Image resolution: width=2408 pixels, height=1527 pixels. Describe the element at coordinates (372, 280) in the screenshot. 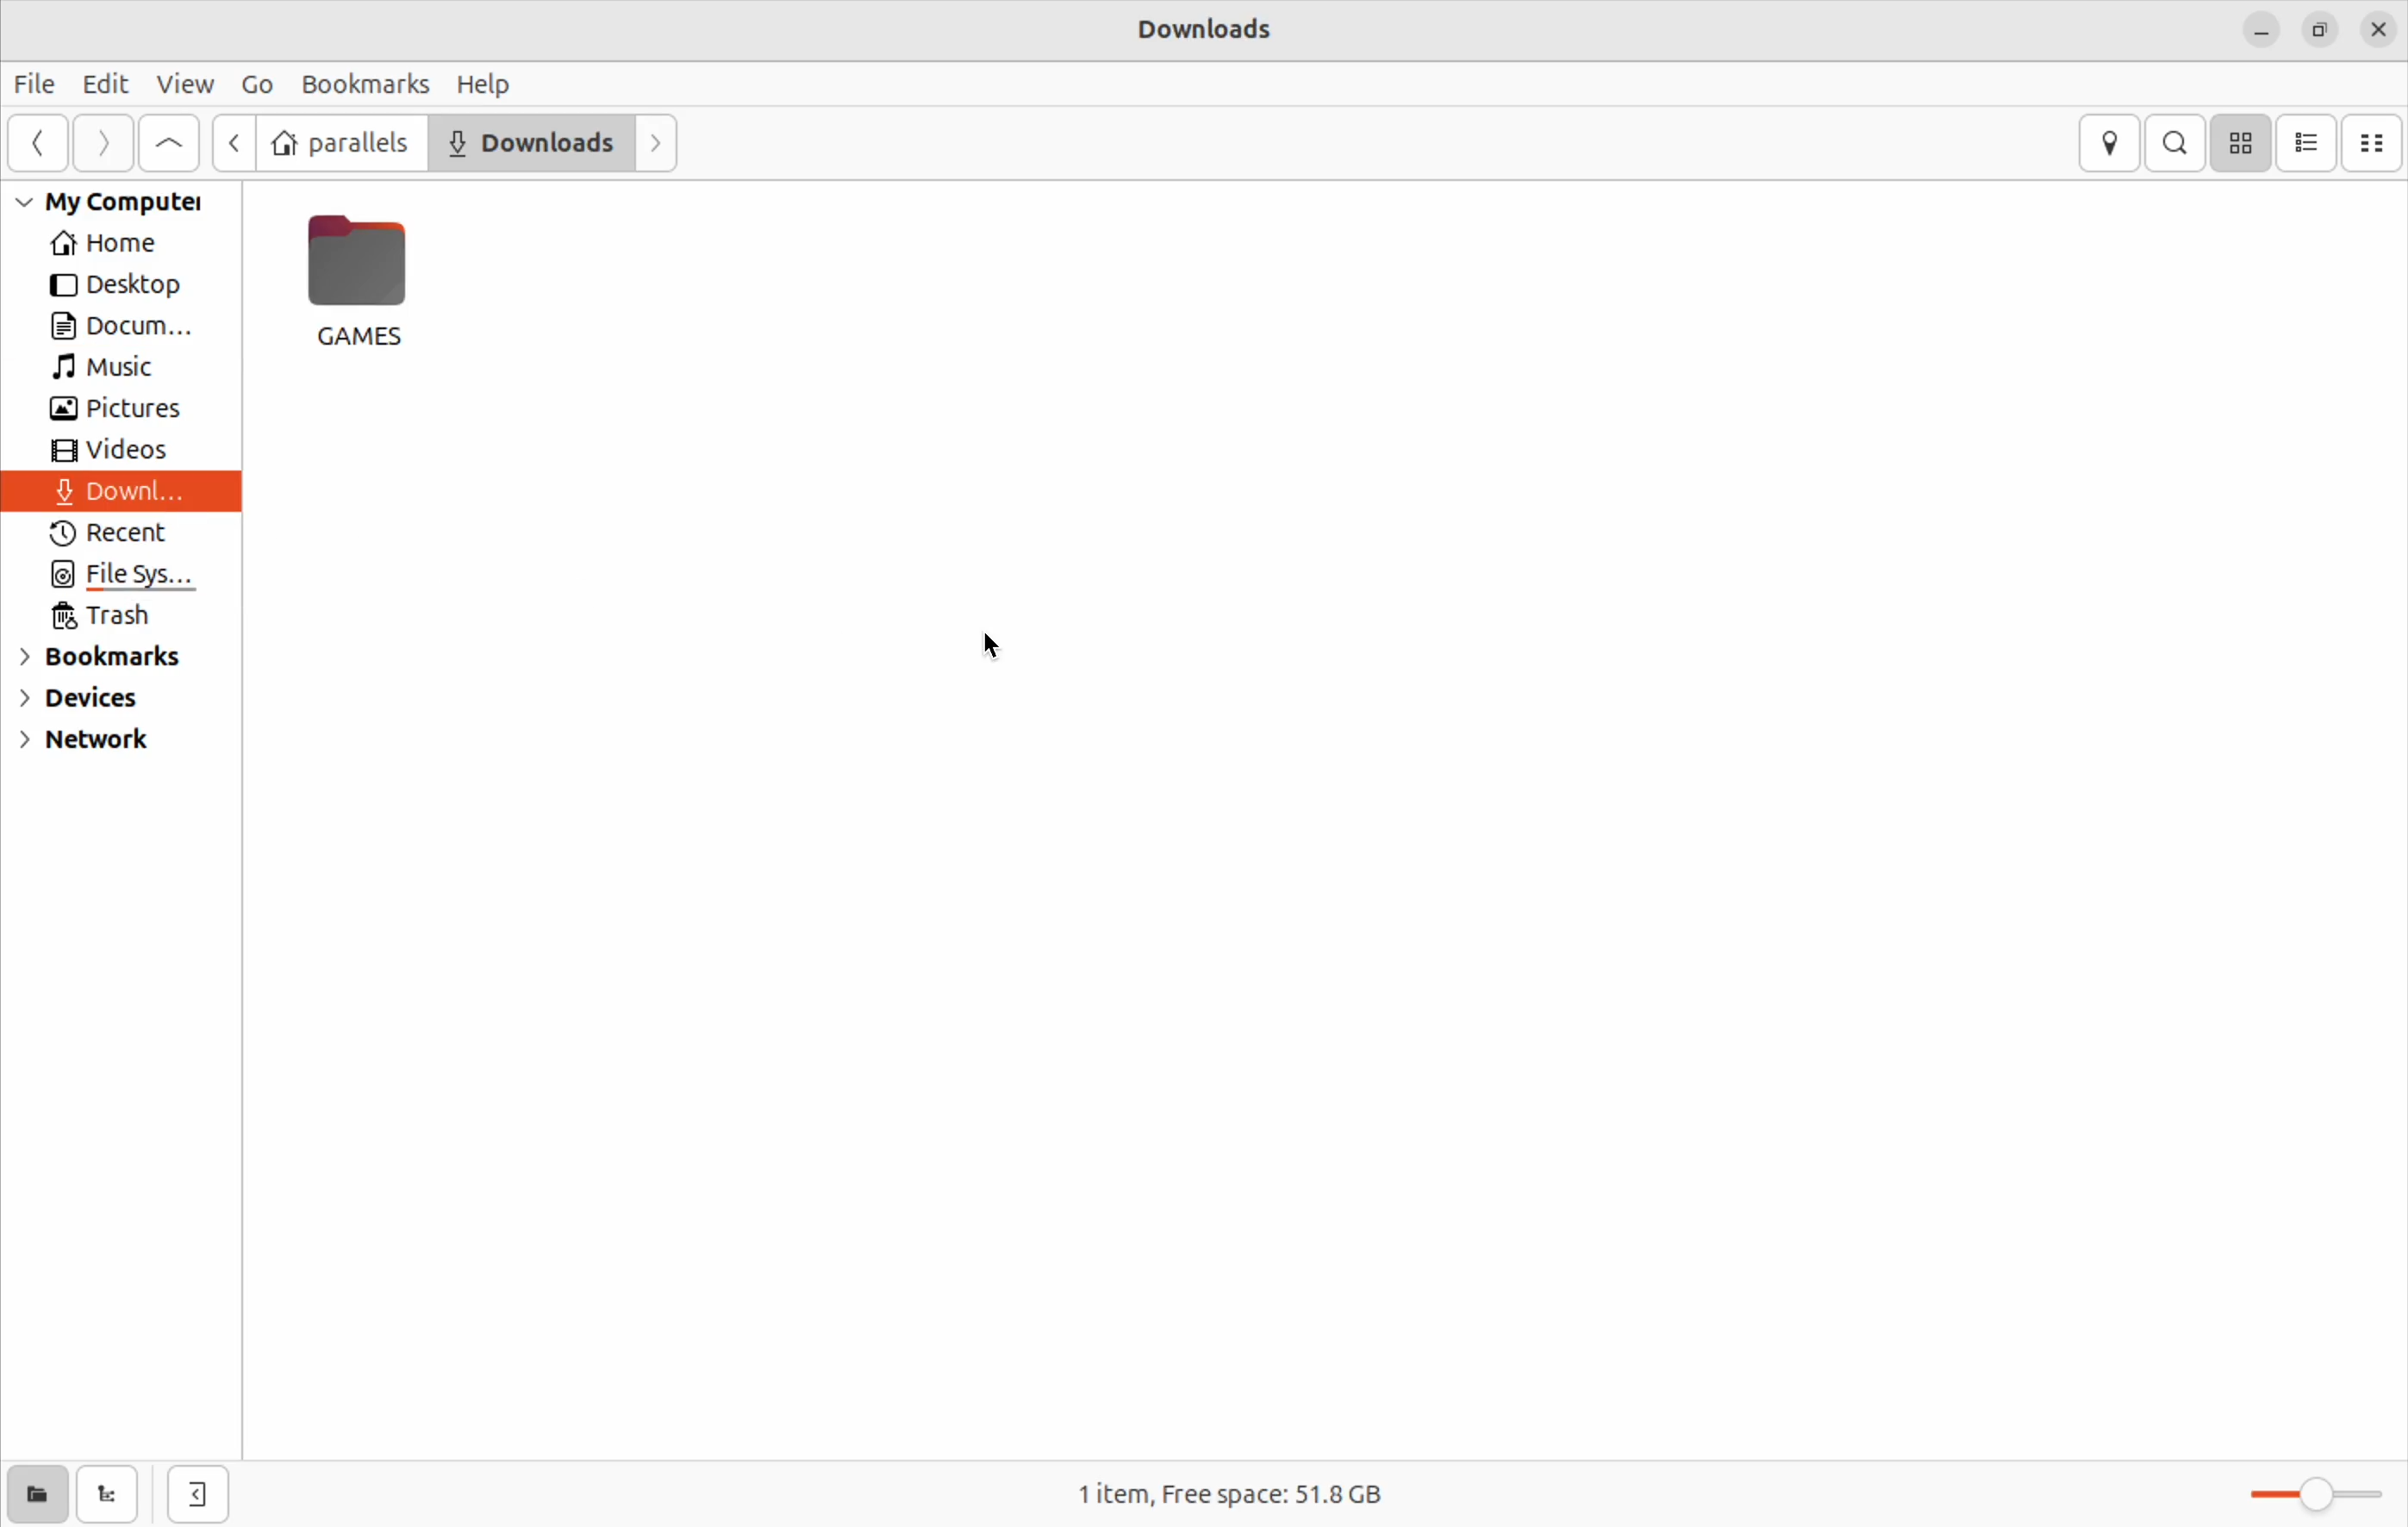

I see `Games` at that location.